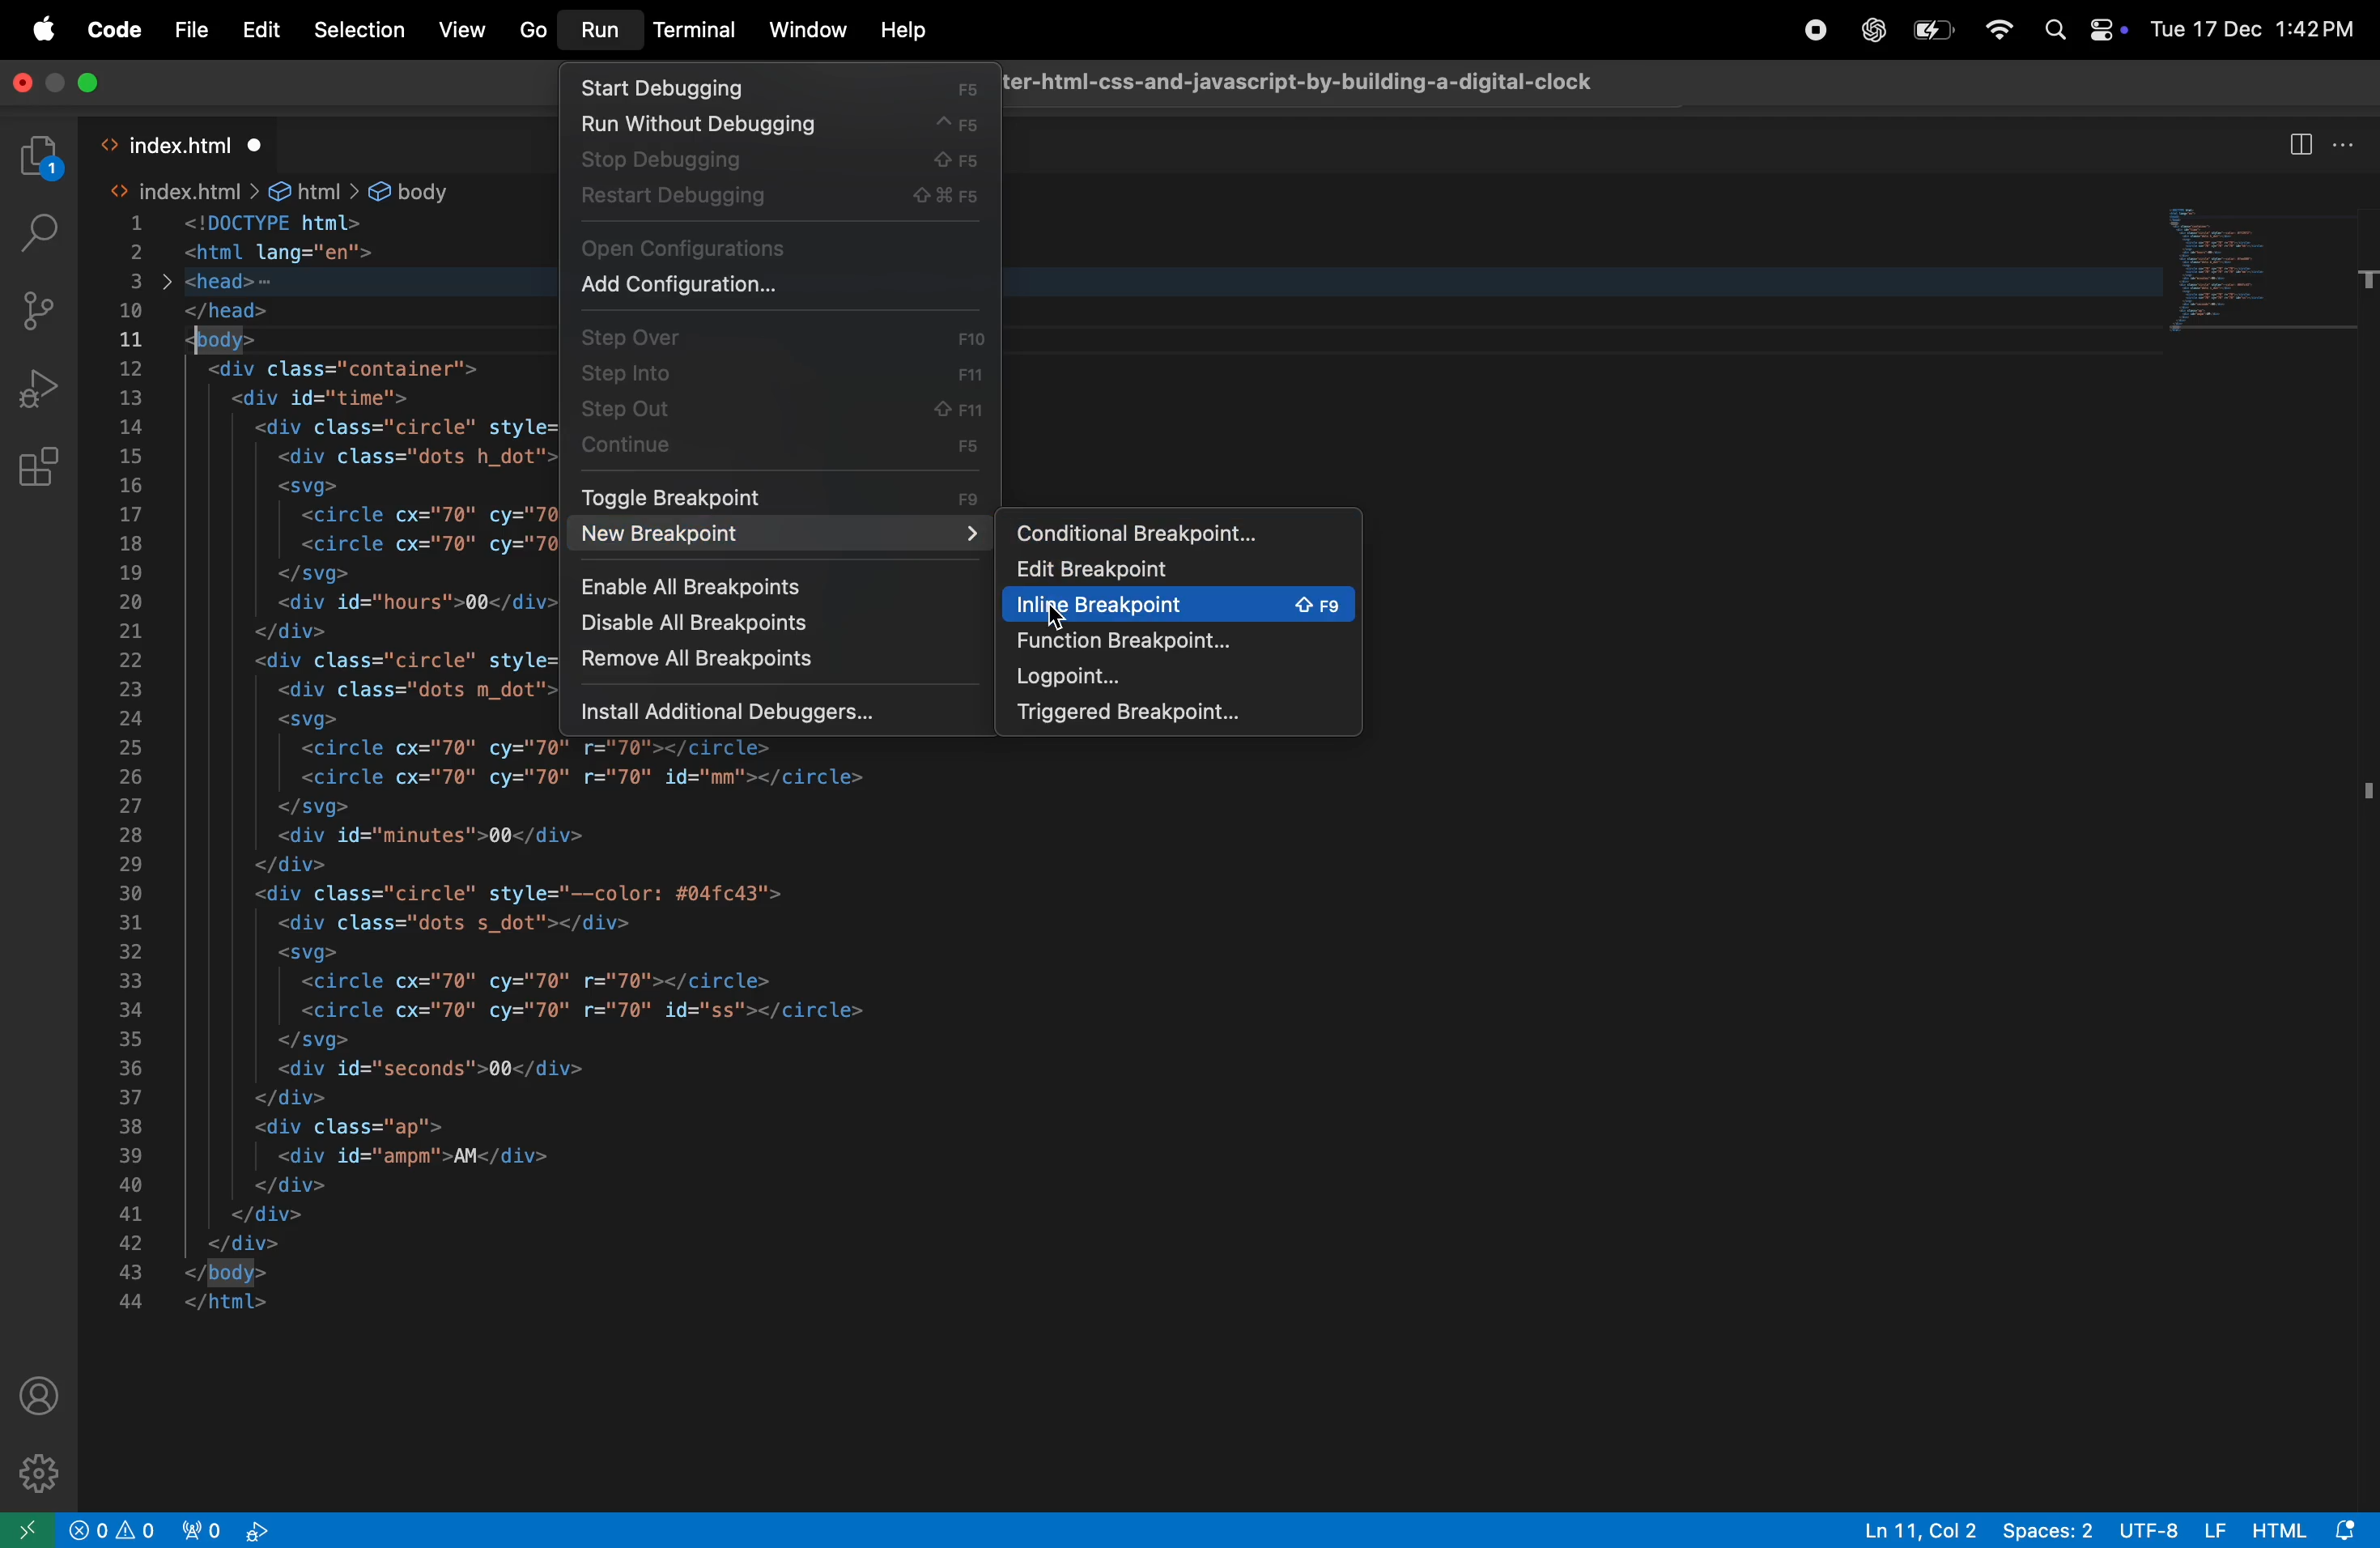  What do you see at coordinates (45, 31) in the screenshot?
I see `apple menu` at bounding box center [45, 31].